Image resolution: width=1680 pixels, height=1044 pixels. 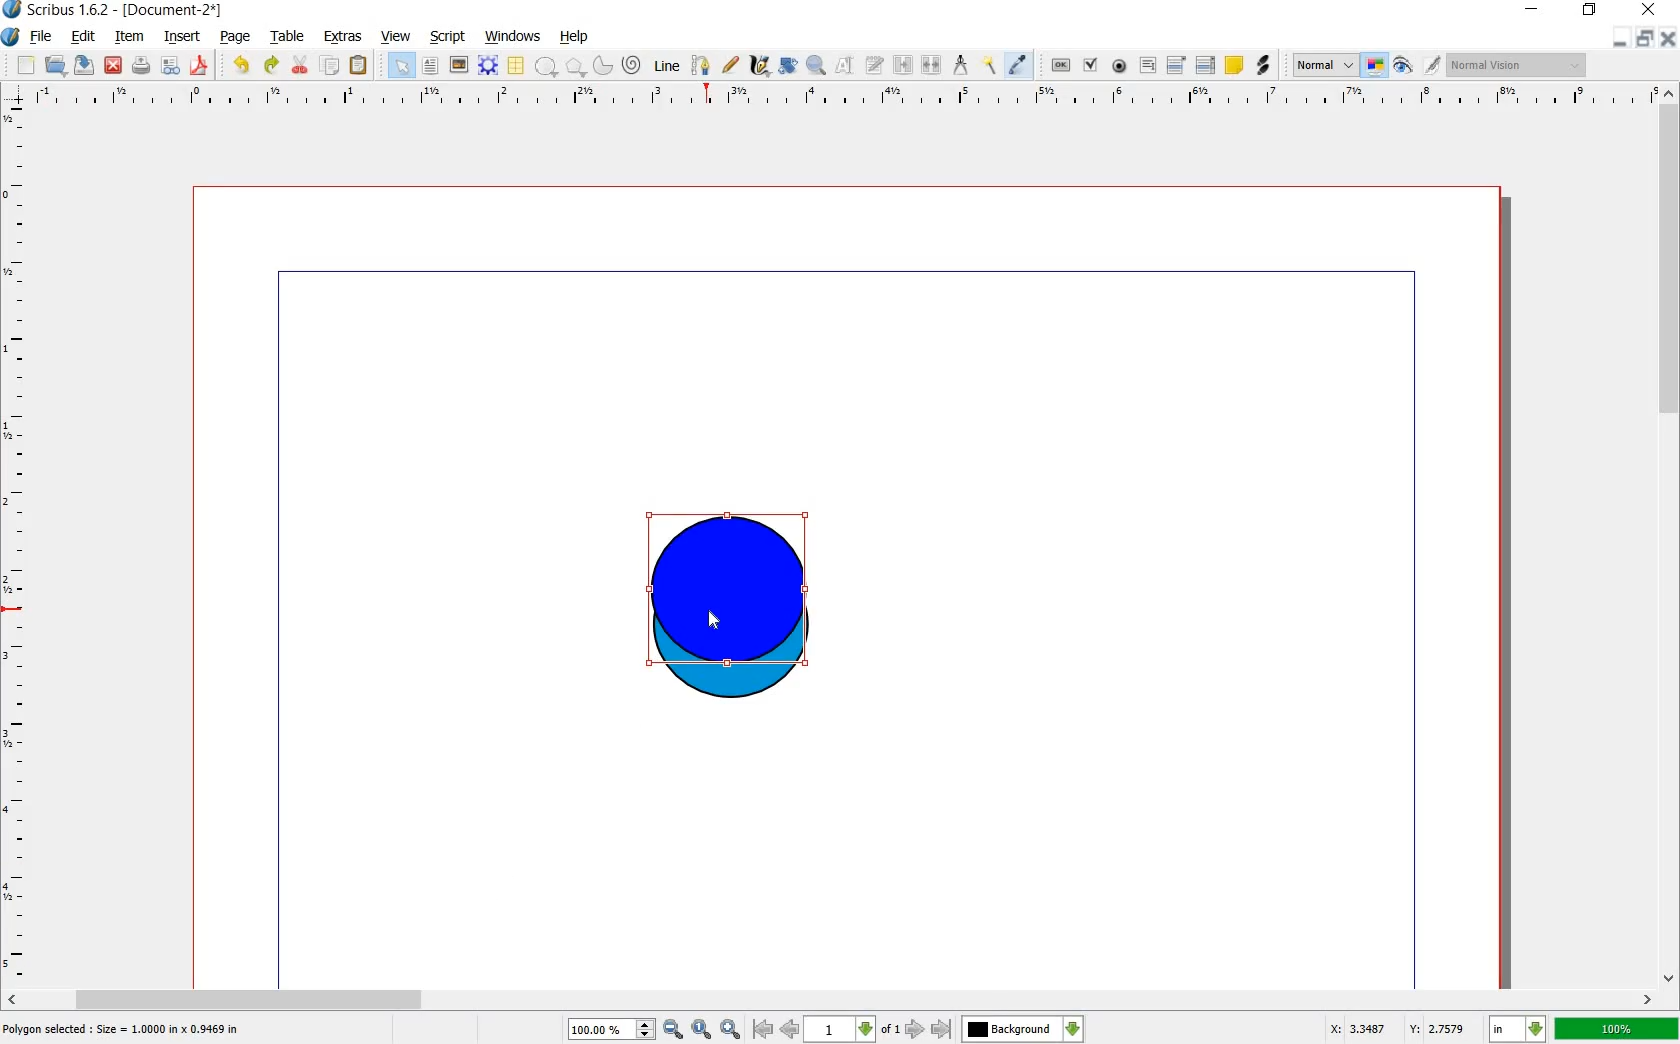 I want to click on minimize, so click(x=1619, y=40).